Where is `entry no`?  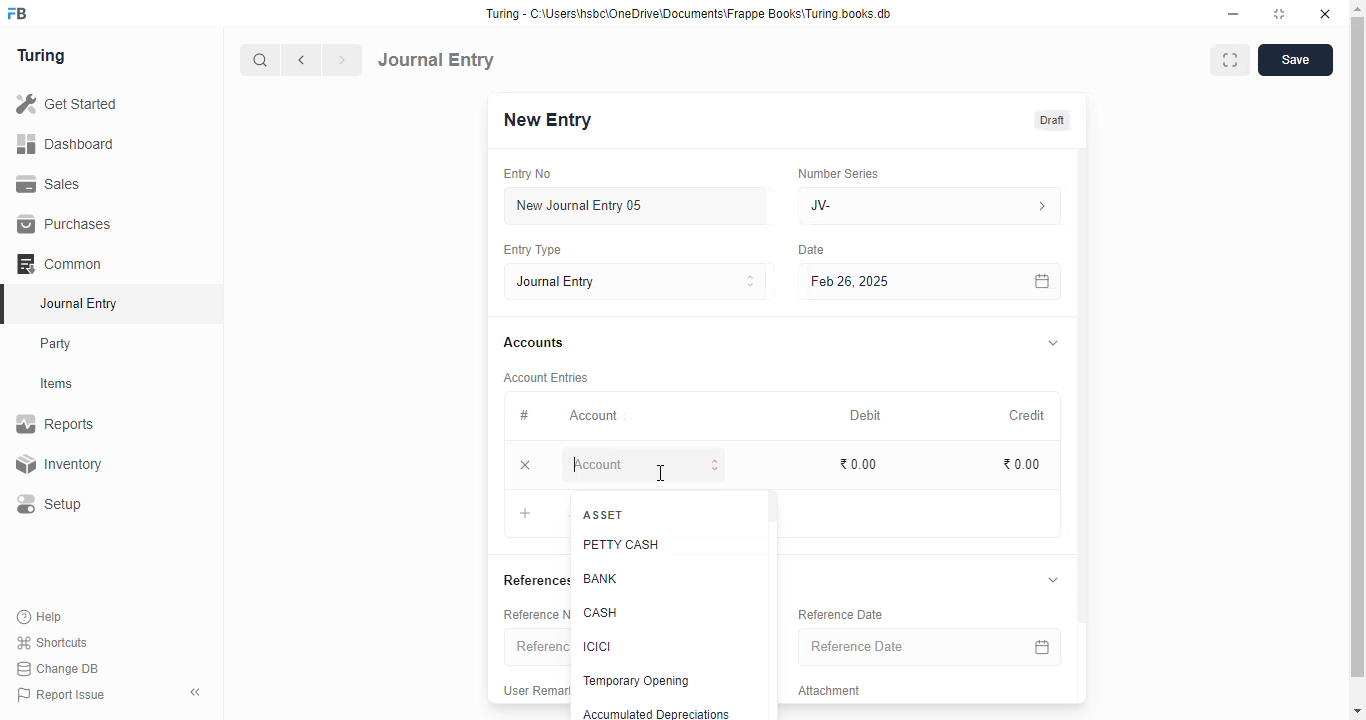
entry no is located at coordinates (529, 174).